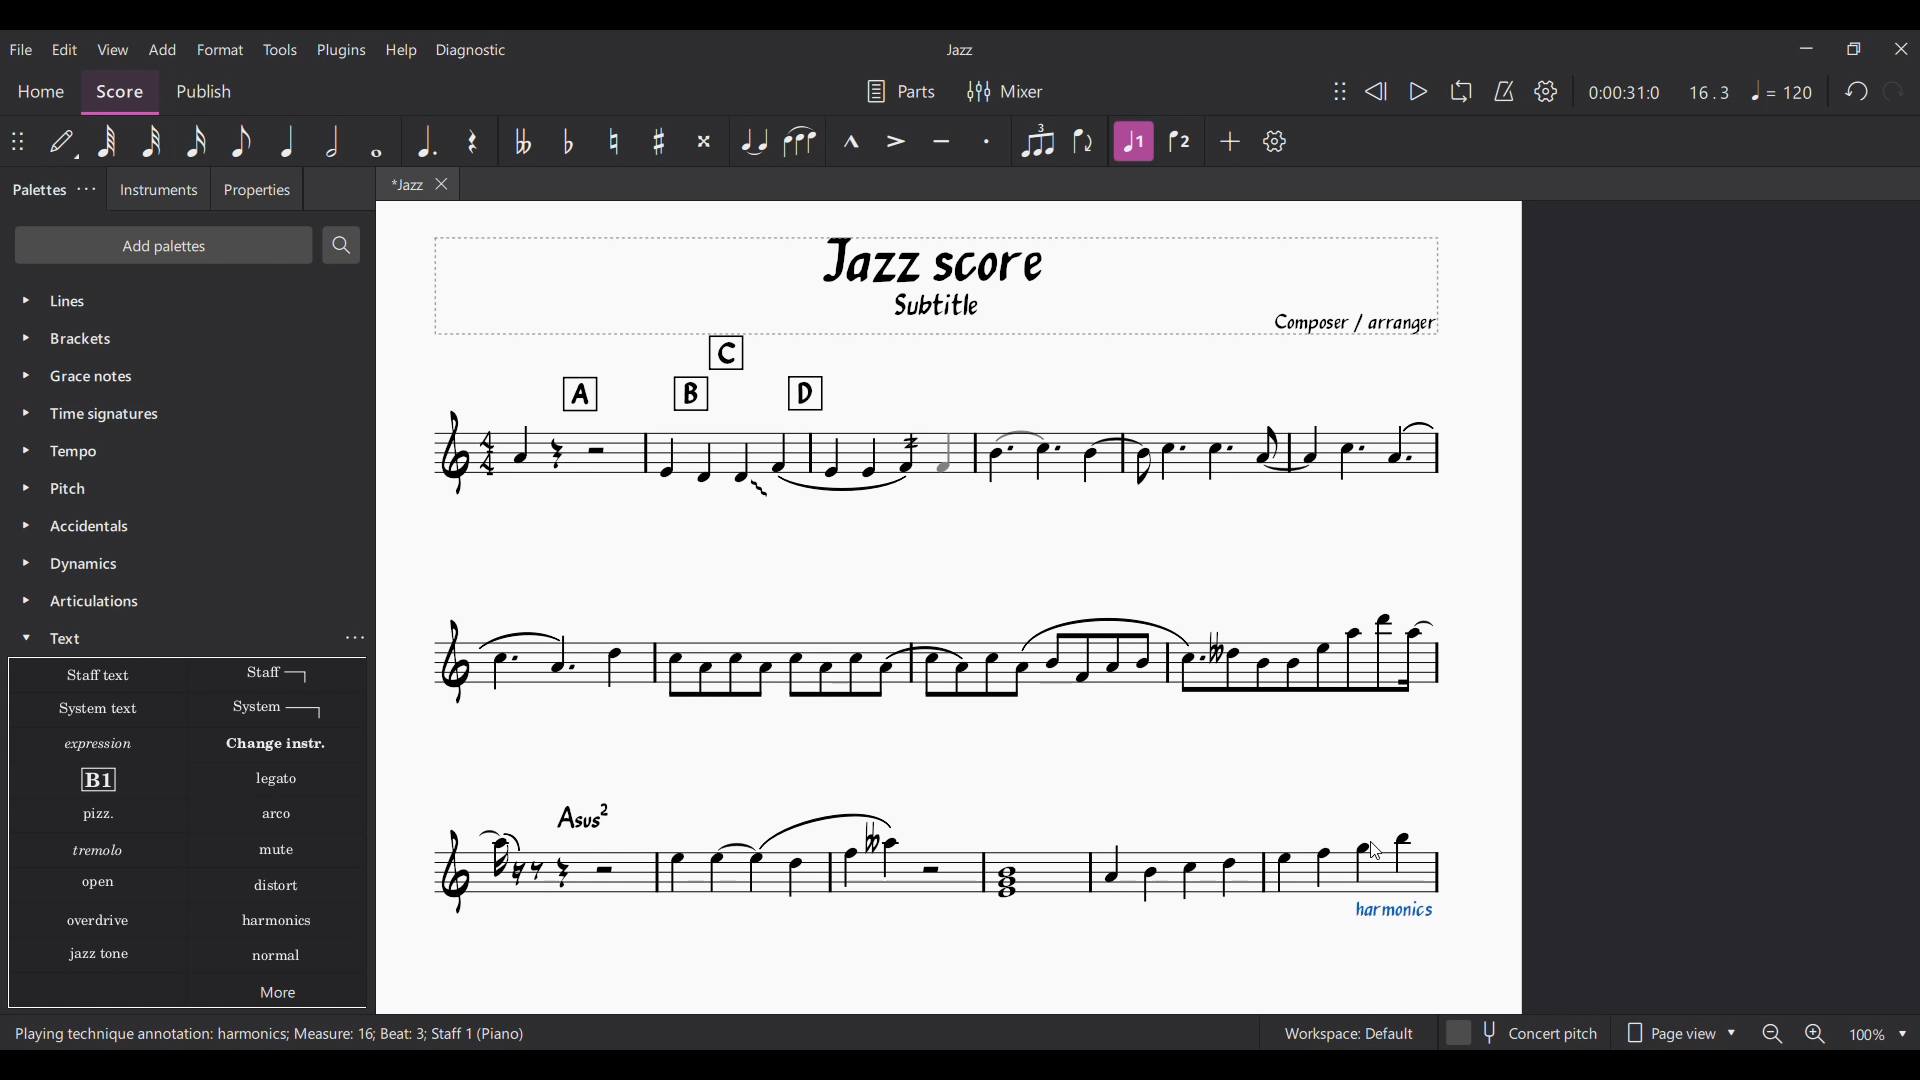  Describe the element at coordinates (896, 141) in the screenshot. I see `Accent` at that location.